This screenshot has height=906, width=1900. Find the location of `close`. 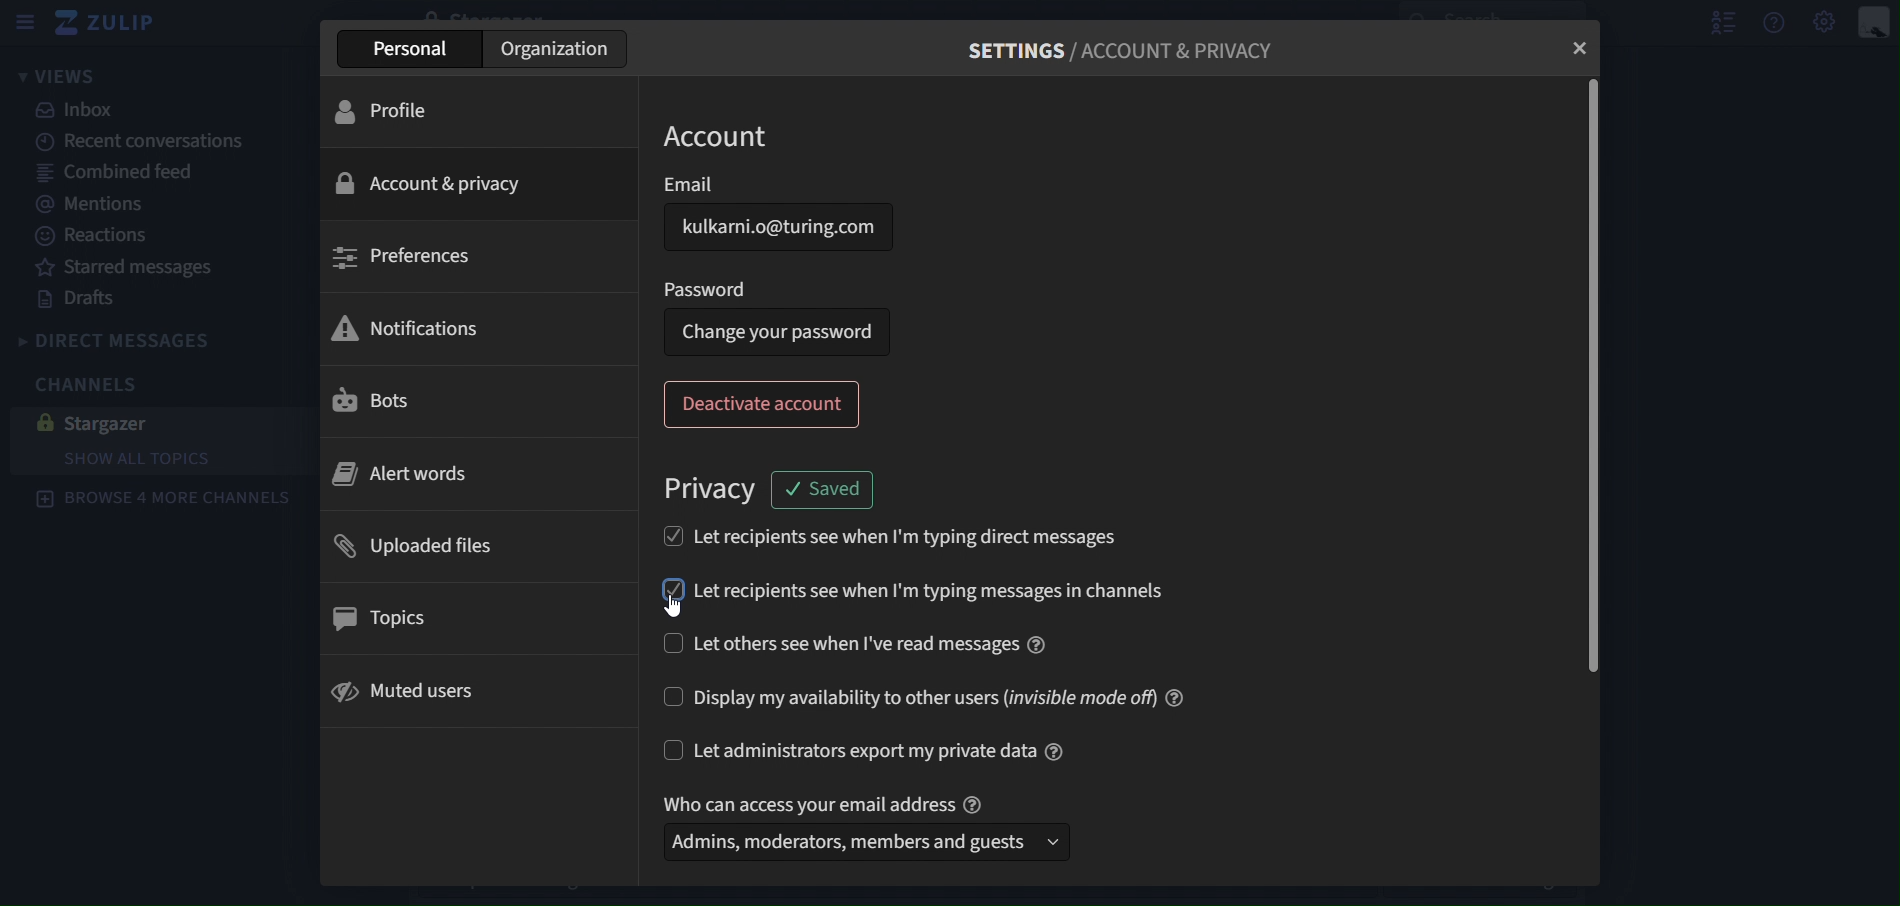

close is located at coordinates (1583, 47).